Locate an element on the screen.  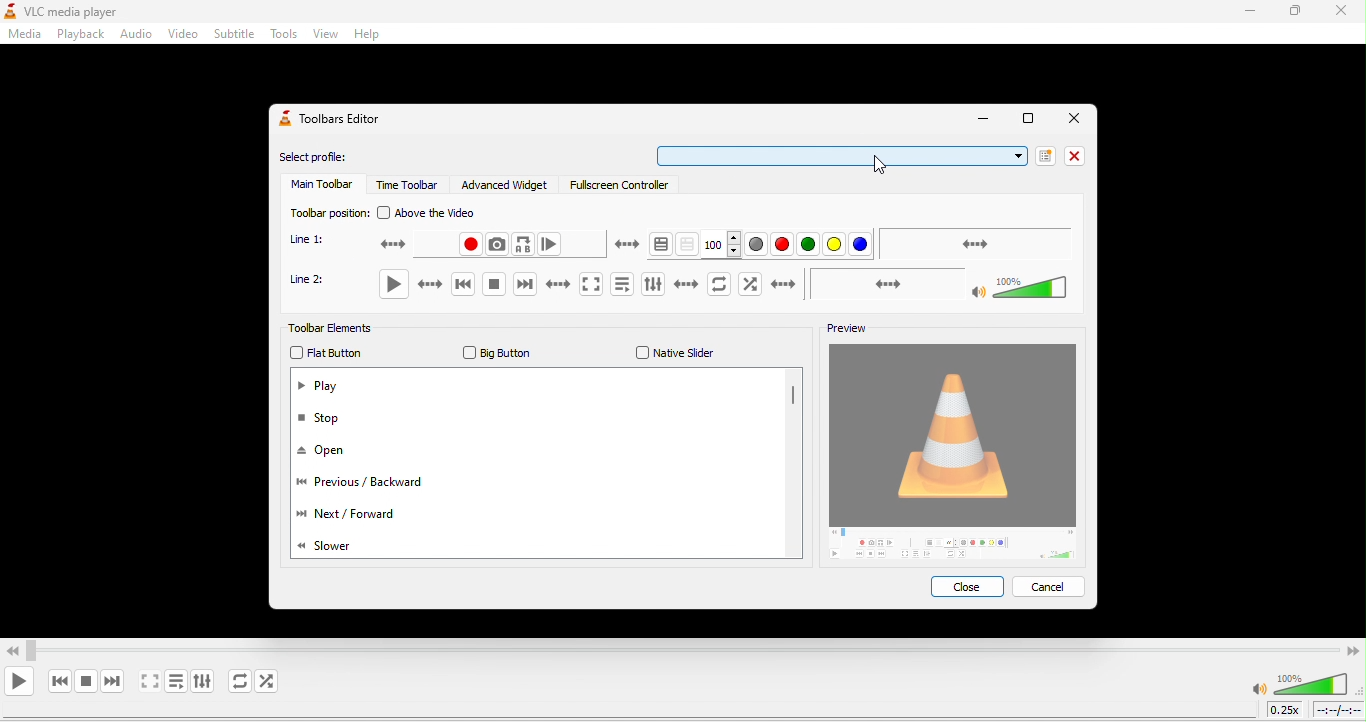
preview is located at coordinates (845, 323).